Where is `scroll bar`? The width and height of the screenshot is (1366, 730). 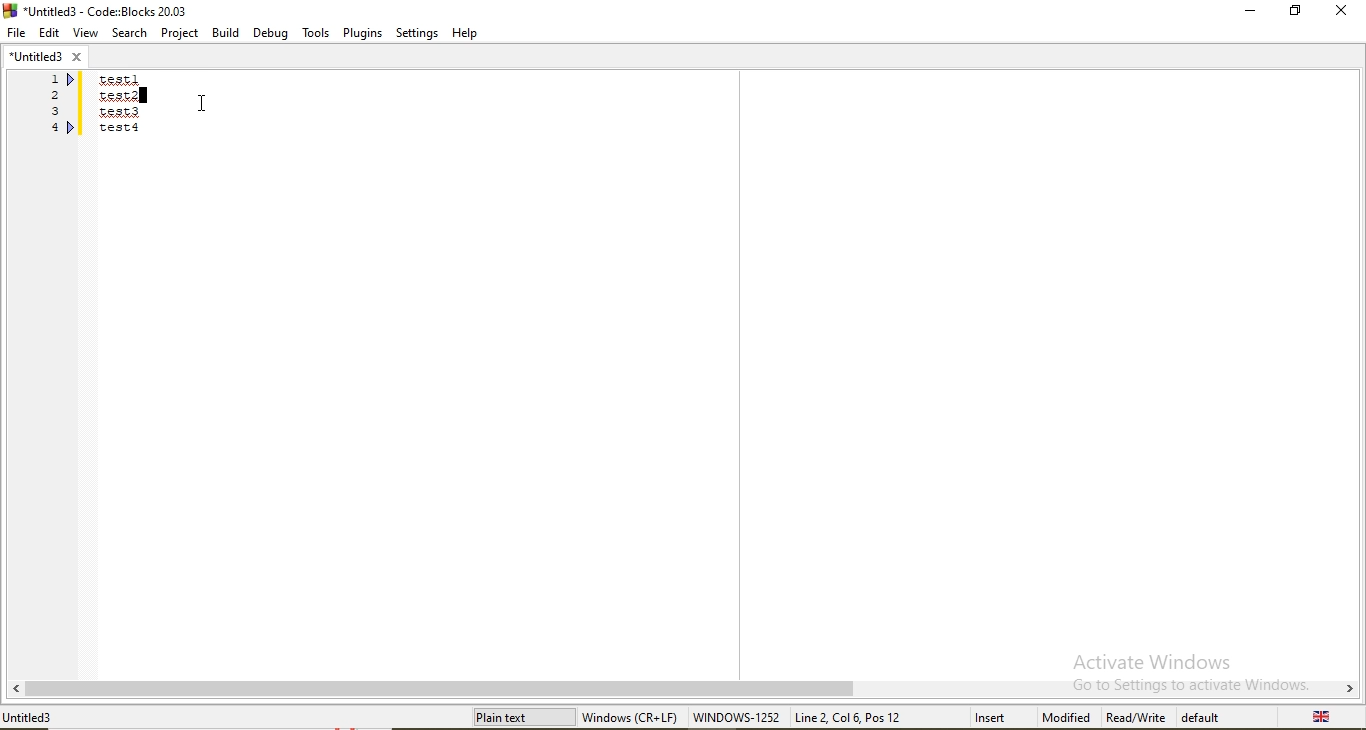 scroll bar is located at coordinates (683, 688).